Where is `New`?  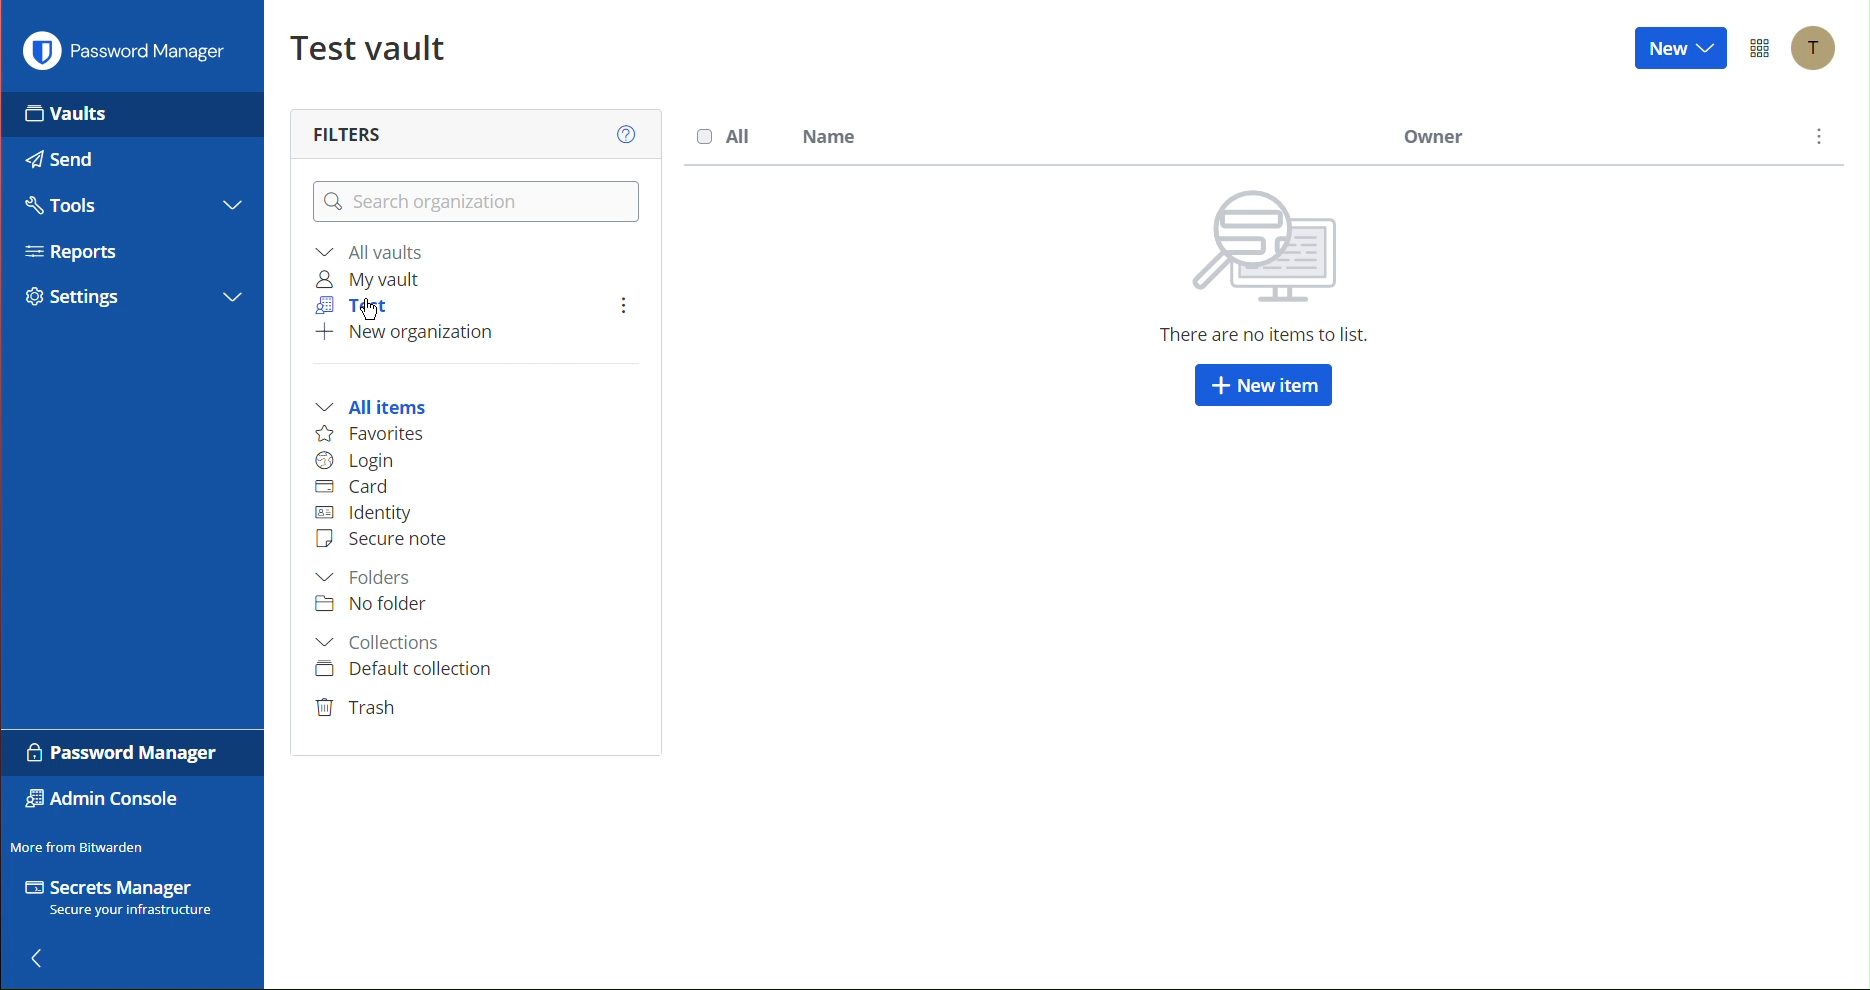
New is located at coordinates (1681, 51).